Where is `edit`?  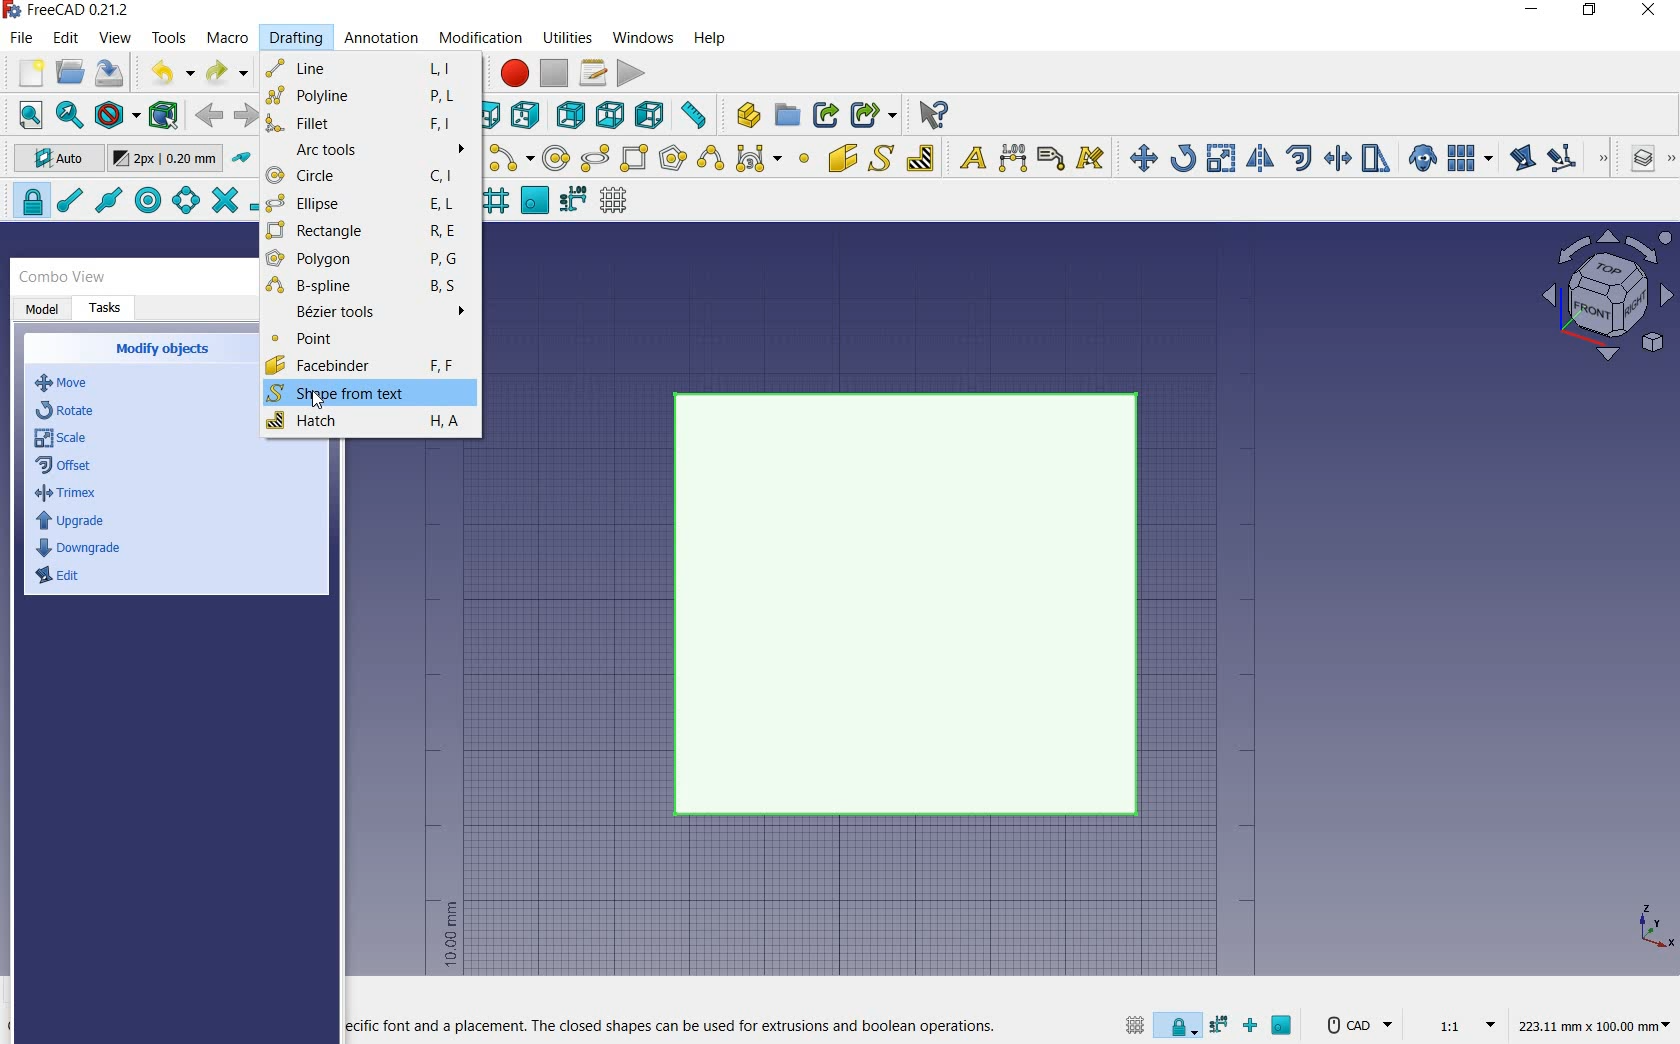 edit is located at coordinates (1521, 160).